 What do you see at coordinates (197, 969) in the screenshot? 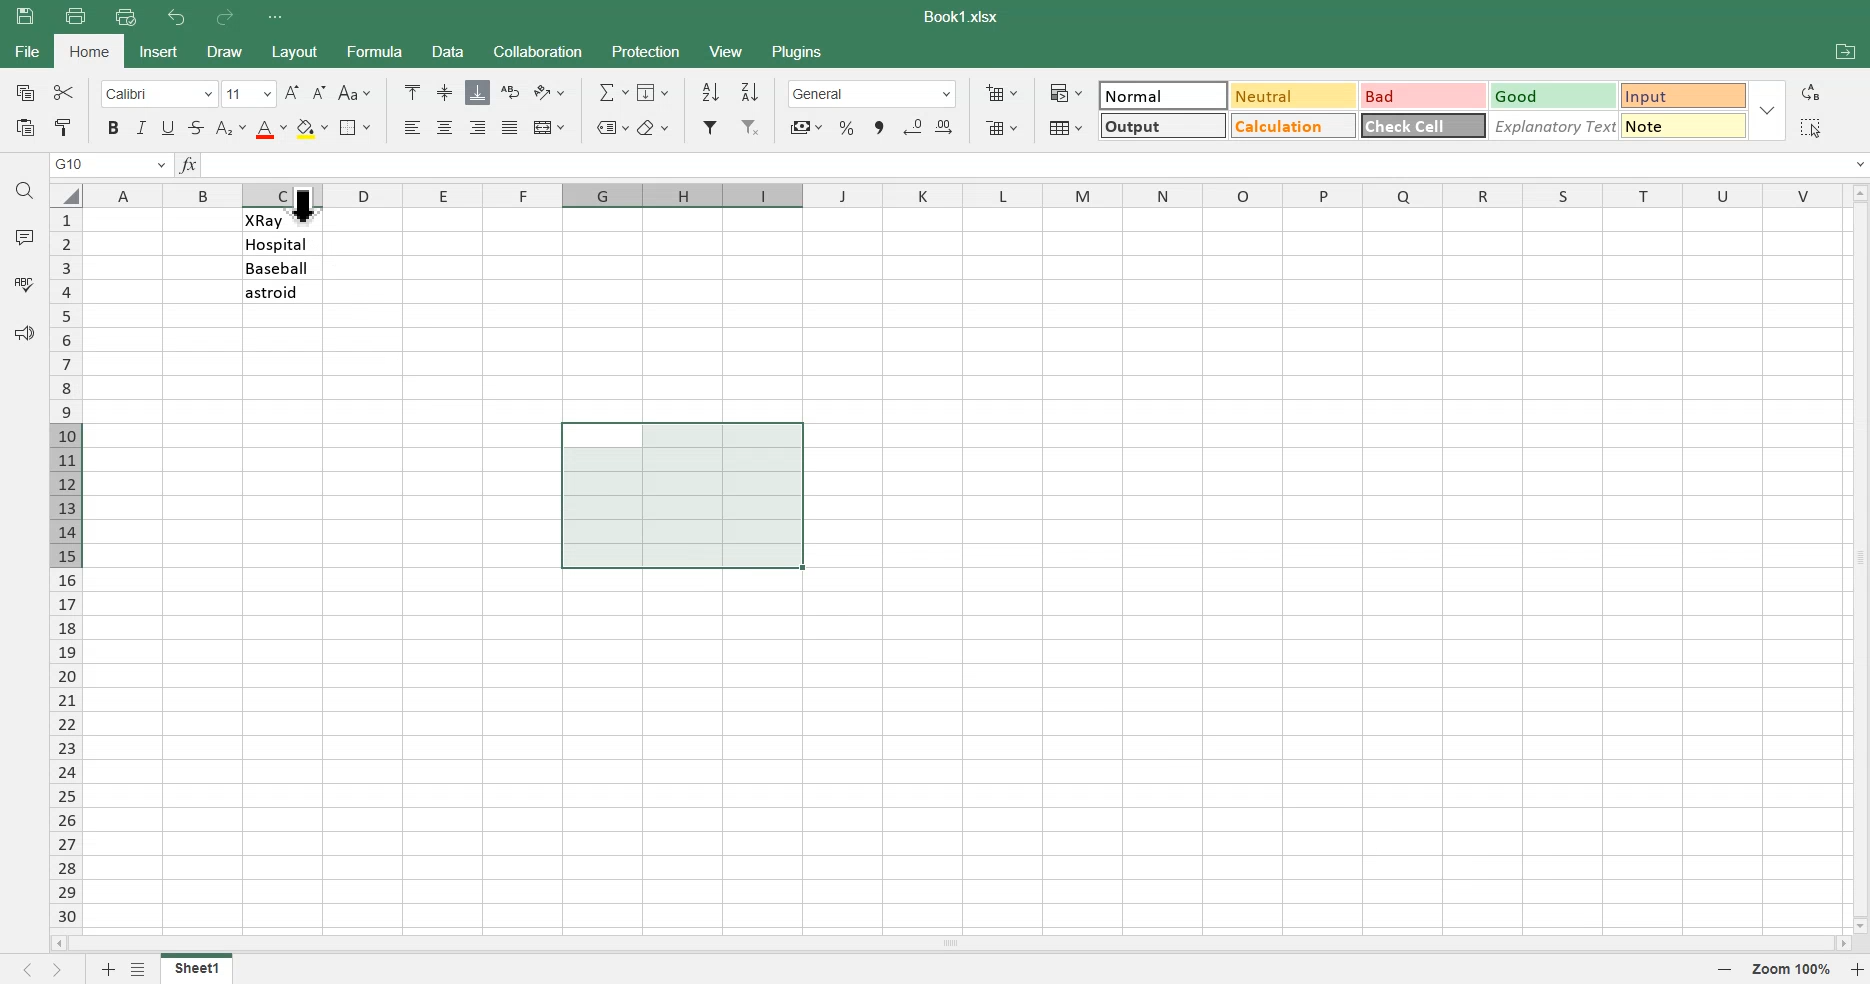
I see `File` at bounding box center [197, 969].